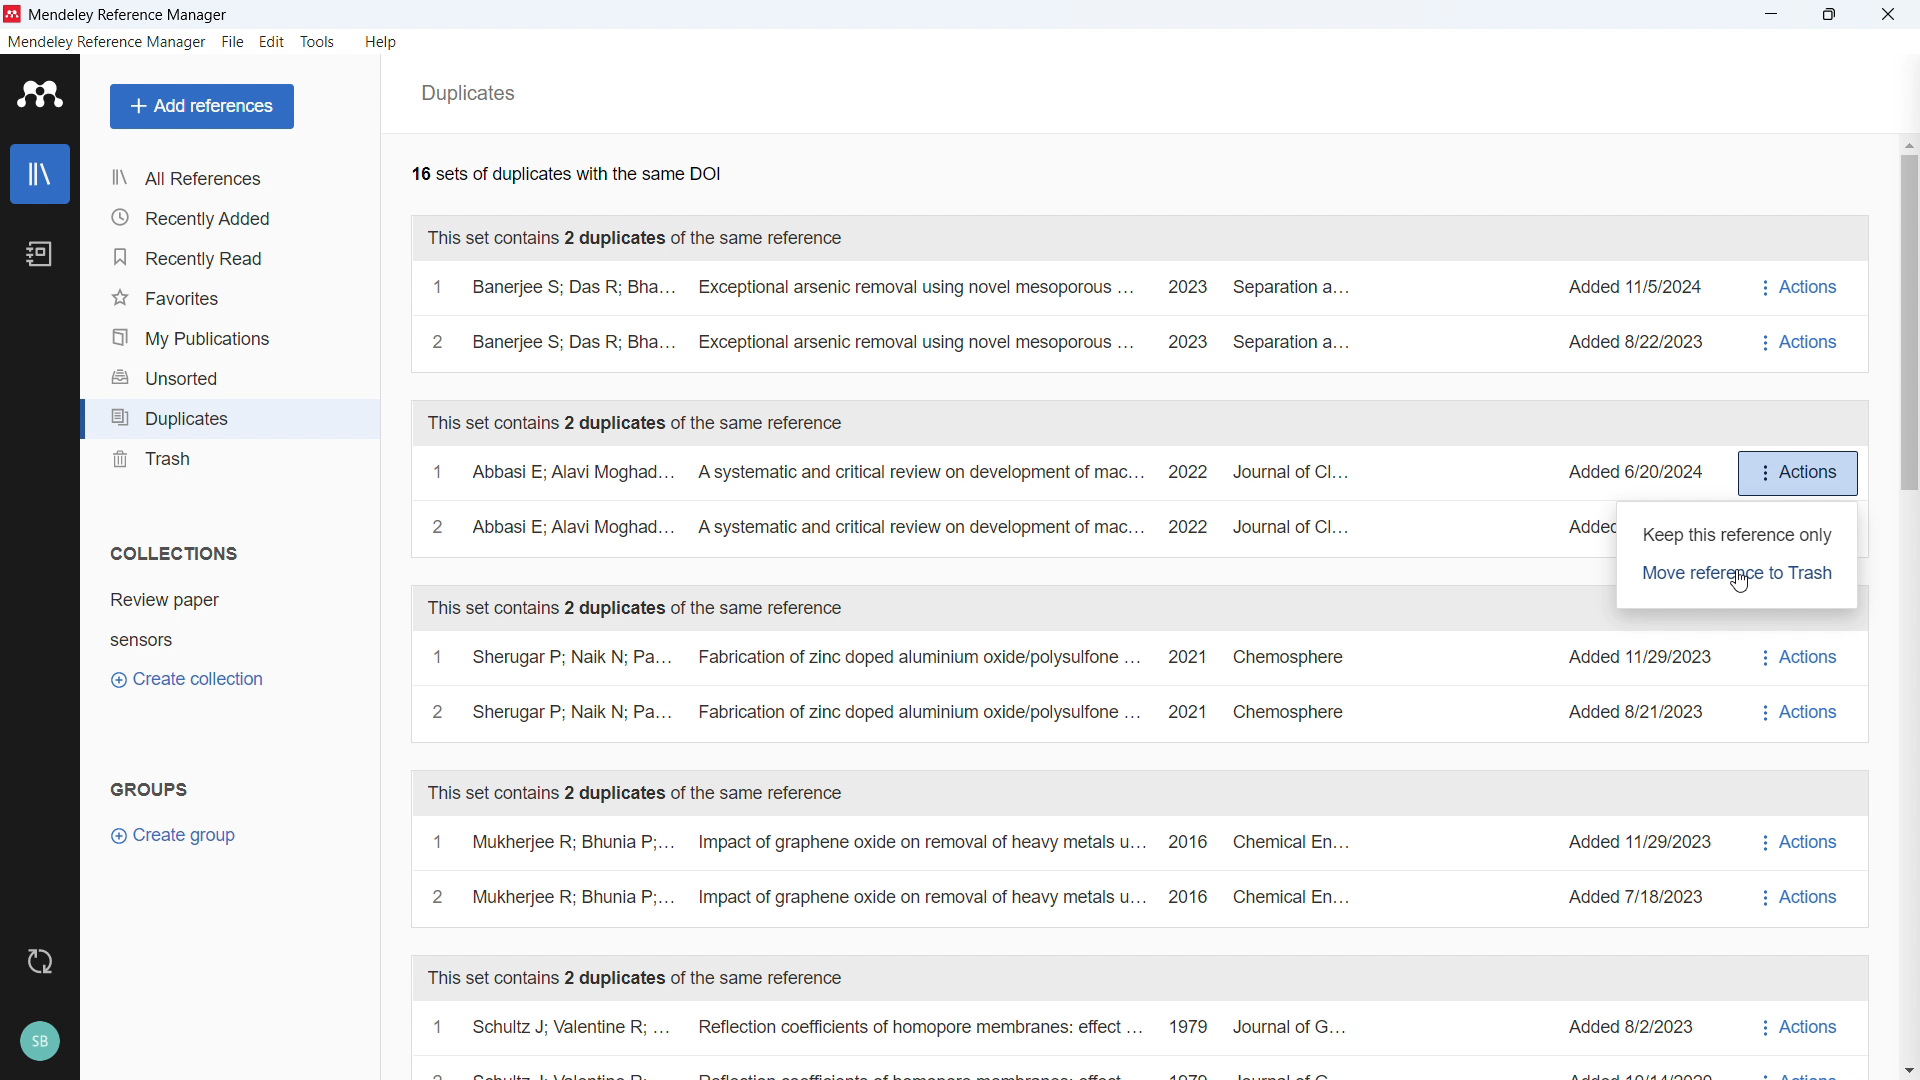 This screenshot has height=1080, width=1920. I want to click on mendeley reference manager, so click(105, 42).